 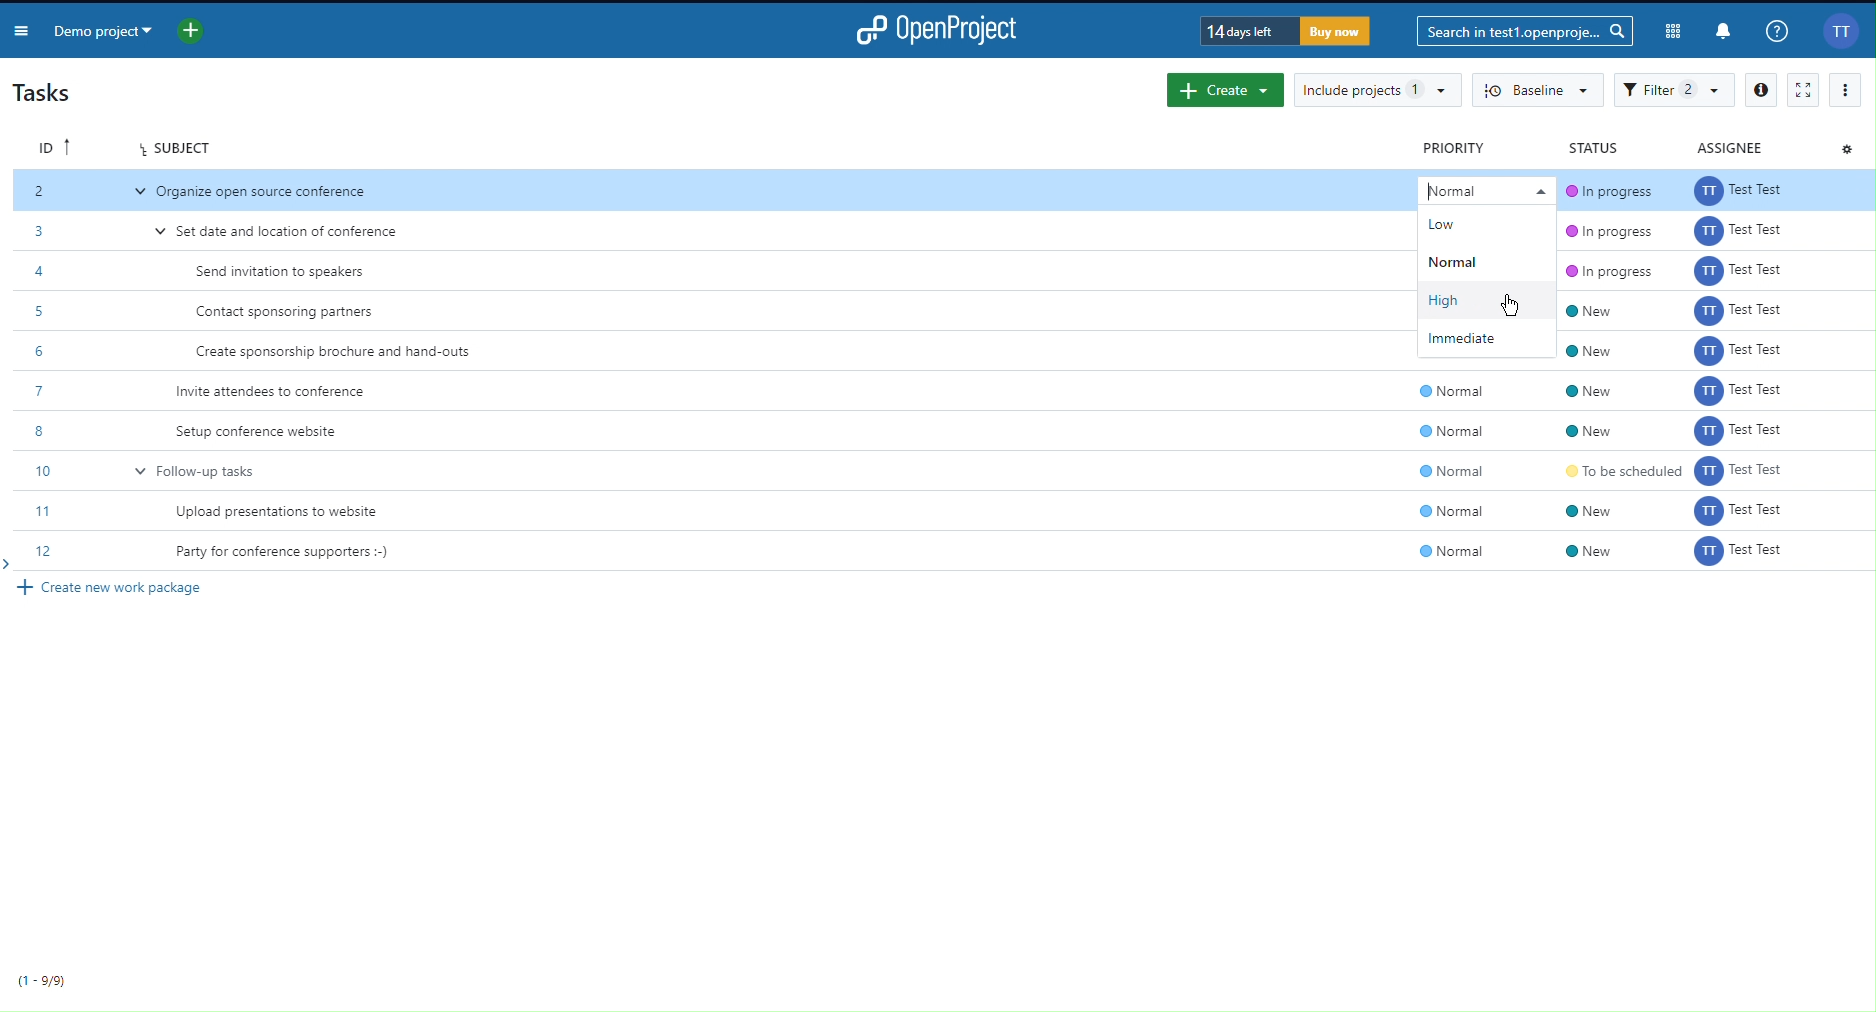 What do you see at coordinates (104, 29) in the screenshot?
I see `Demo Project` at bounding box center [104, 29].